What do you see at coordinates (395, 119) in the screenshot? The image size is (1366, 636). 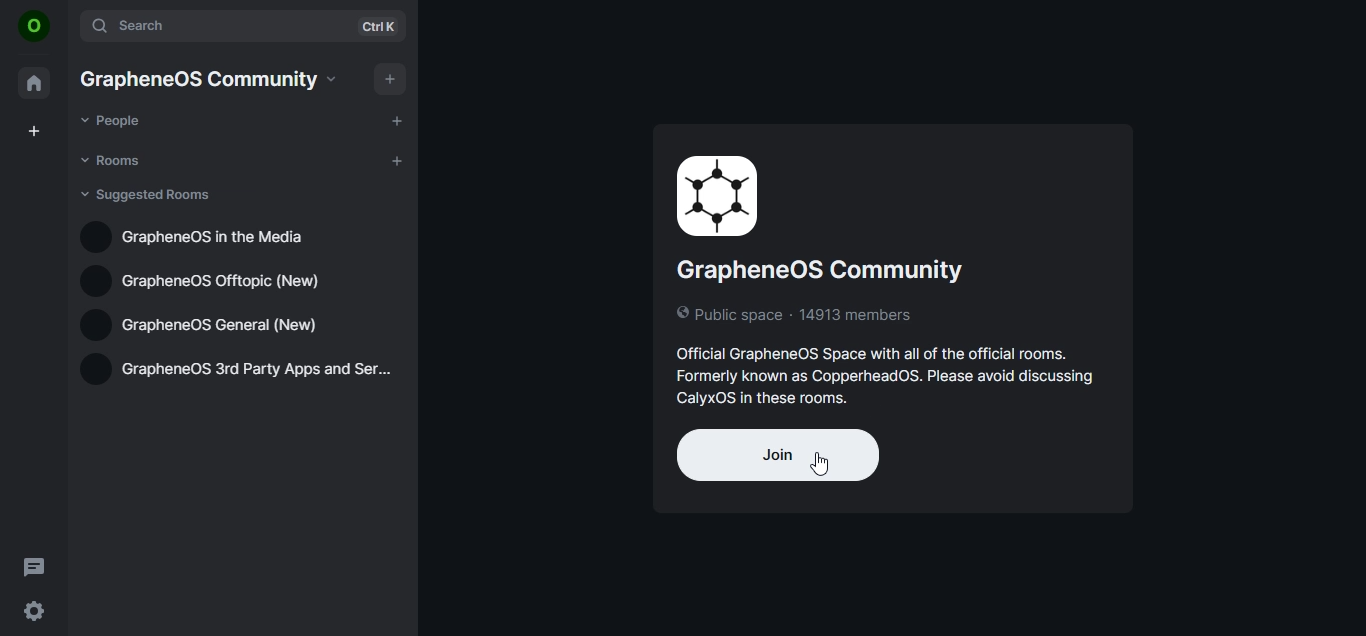 I see `start chat` at bounding box center [395, 119].